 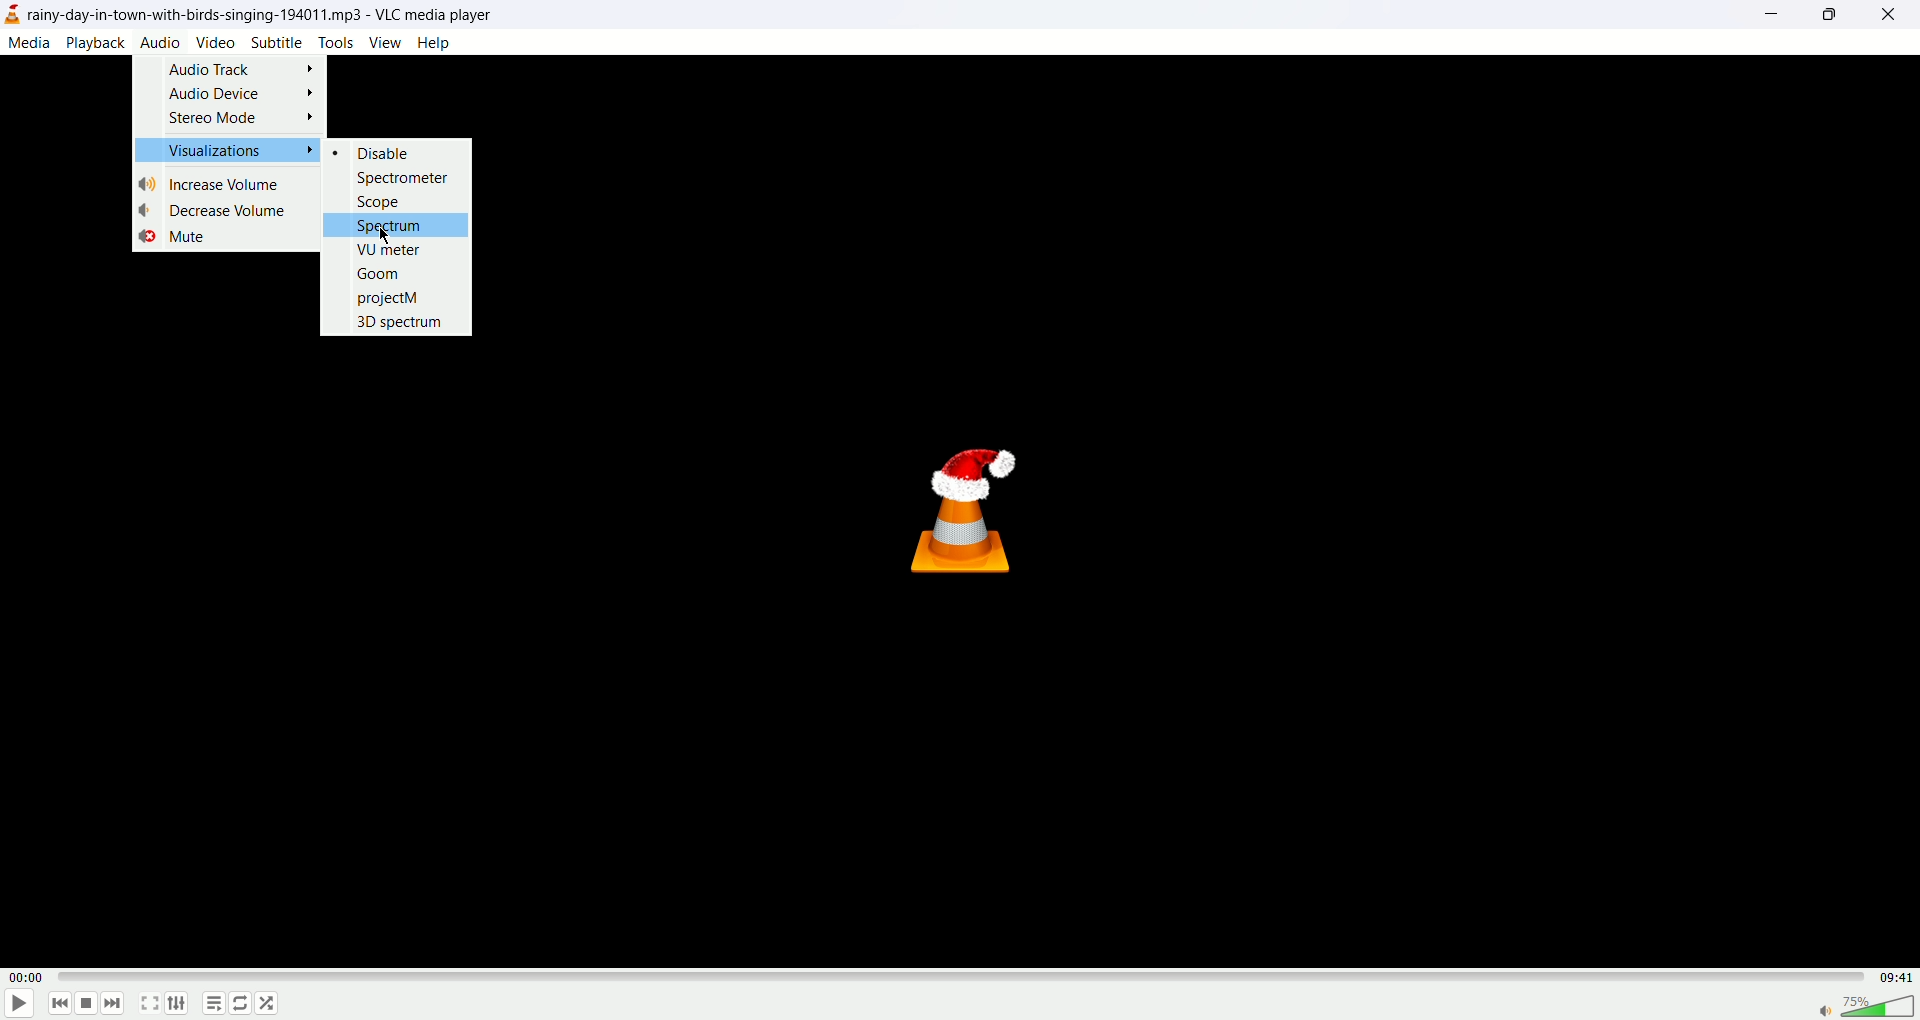 What do you see at coordinates (388, 297) in the screenshot?
I see `projectM` at bounding box center [388, 297].